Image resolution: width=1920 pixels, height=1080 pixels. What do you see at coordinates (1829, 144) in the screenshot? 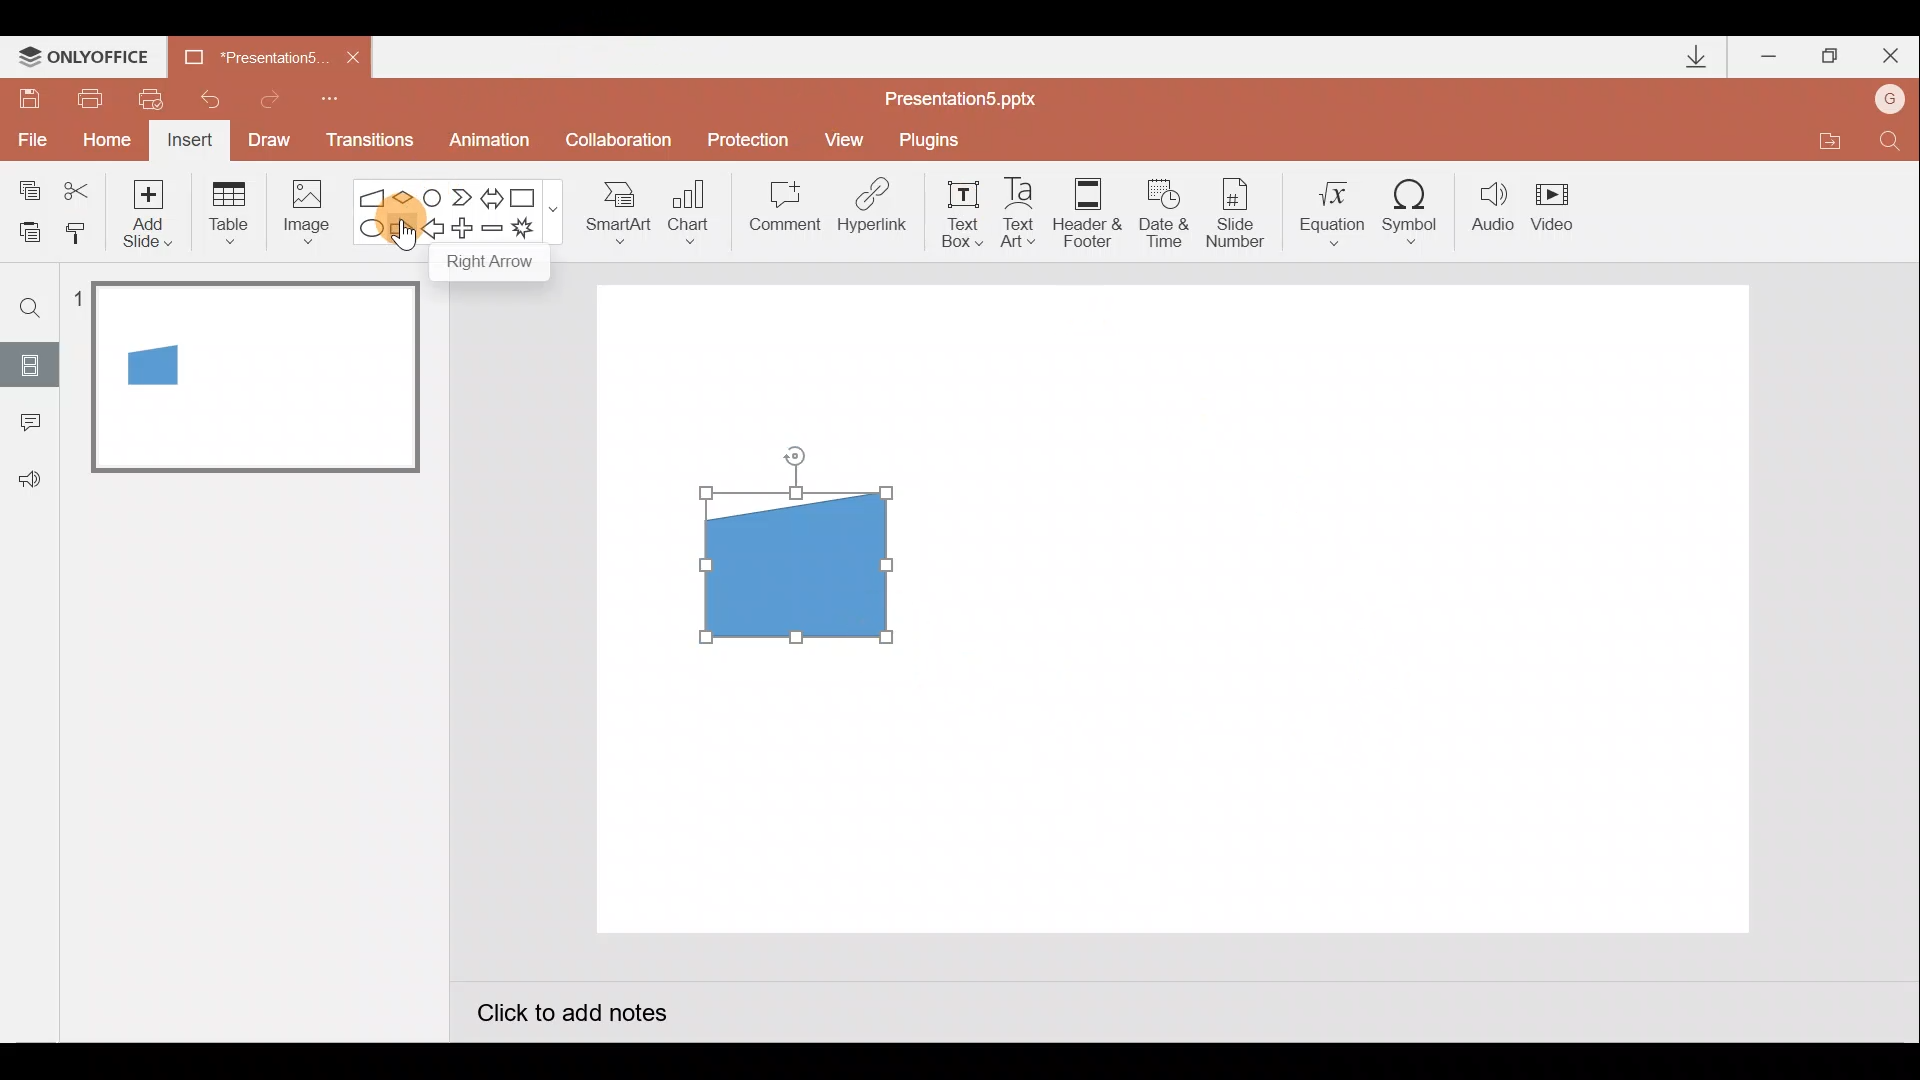
I see `Open file location` at bounding box center [1829, 144].